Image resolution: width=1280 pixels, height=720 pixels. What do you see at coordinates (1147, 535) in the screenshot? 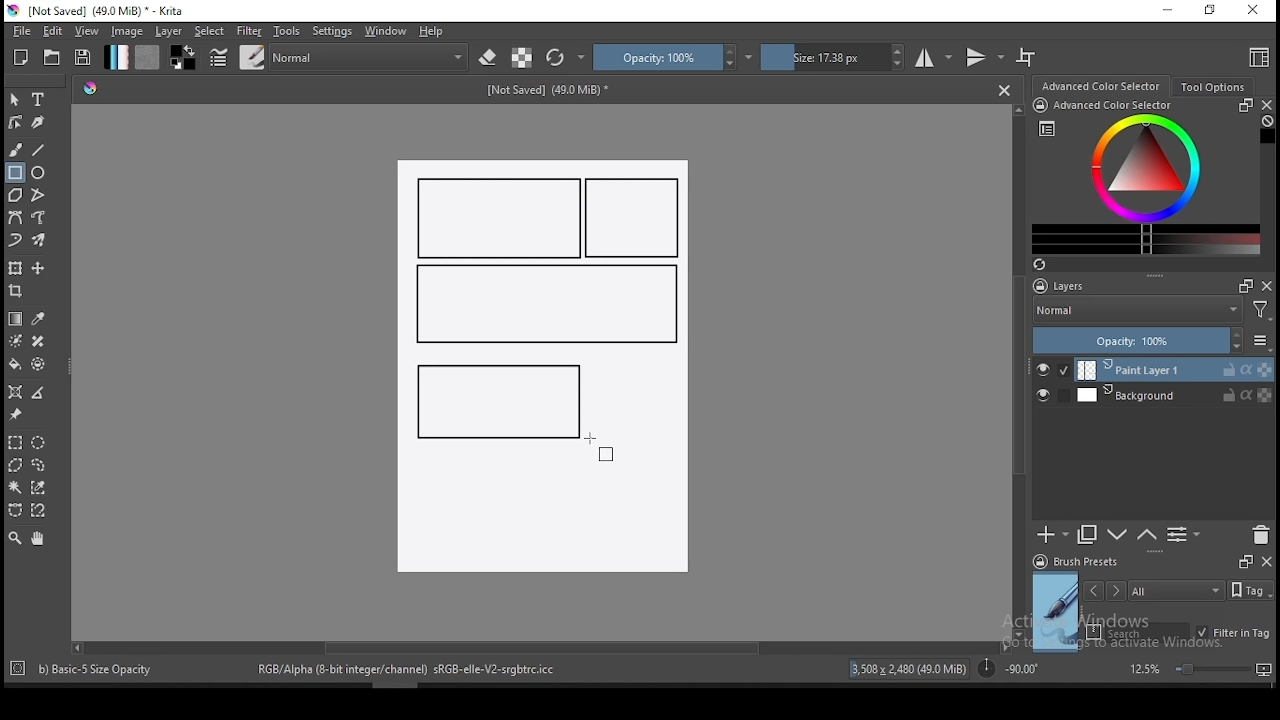
I see `move layer one step down` at bounding box center [1147, 535].